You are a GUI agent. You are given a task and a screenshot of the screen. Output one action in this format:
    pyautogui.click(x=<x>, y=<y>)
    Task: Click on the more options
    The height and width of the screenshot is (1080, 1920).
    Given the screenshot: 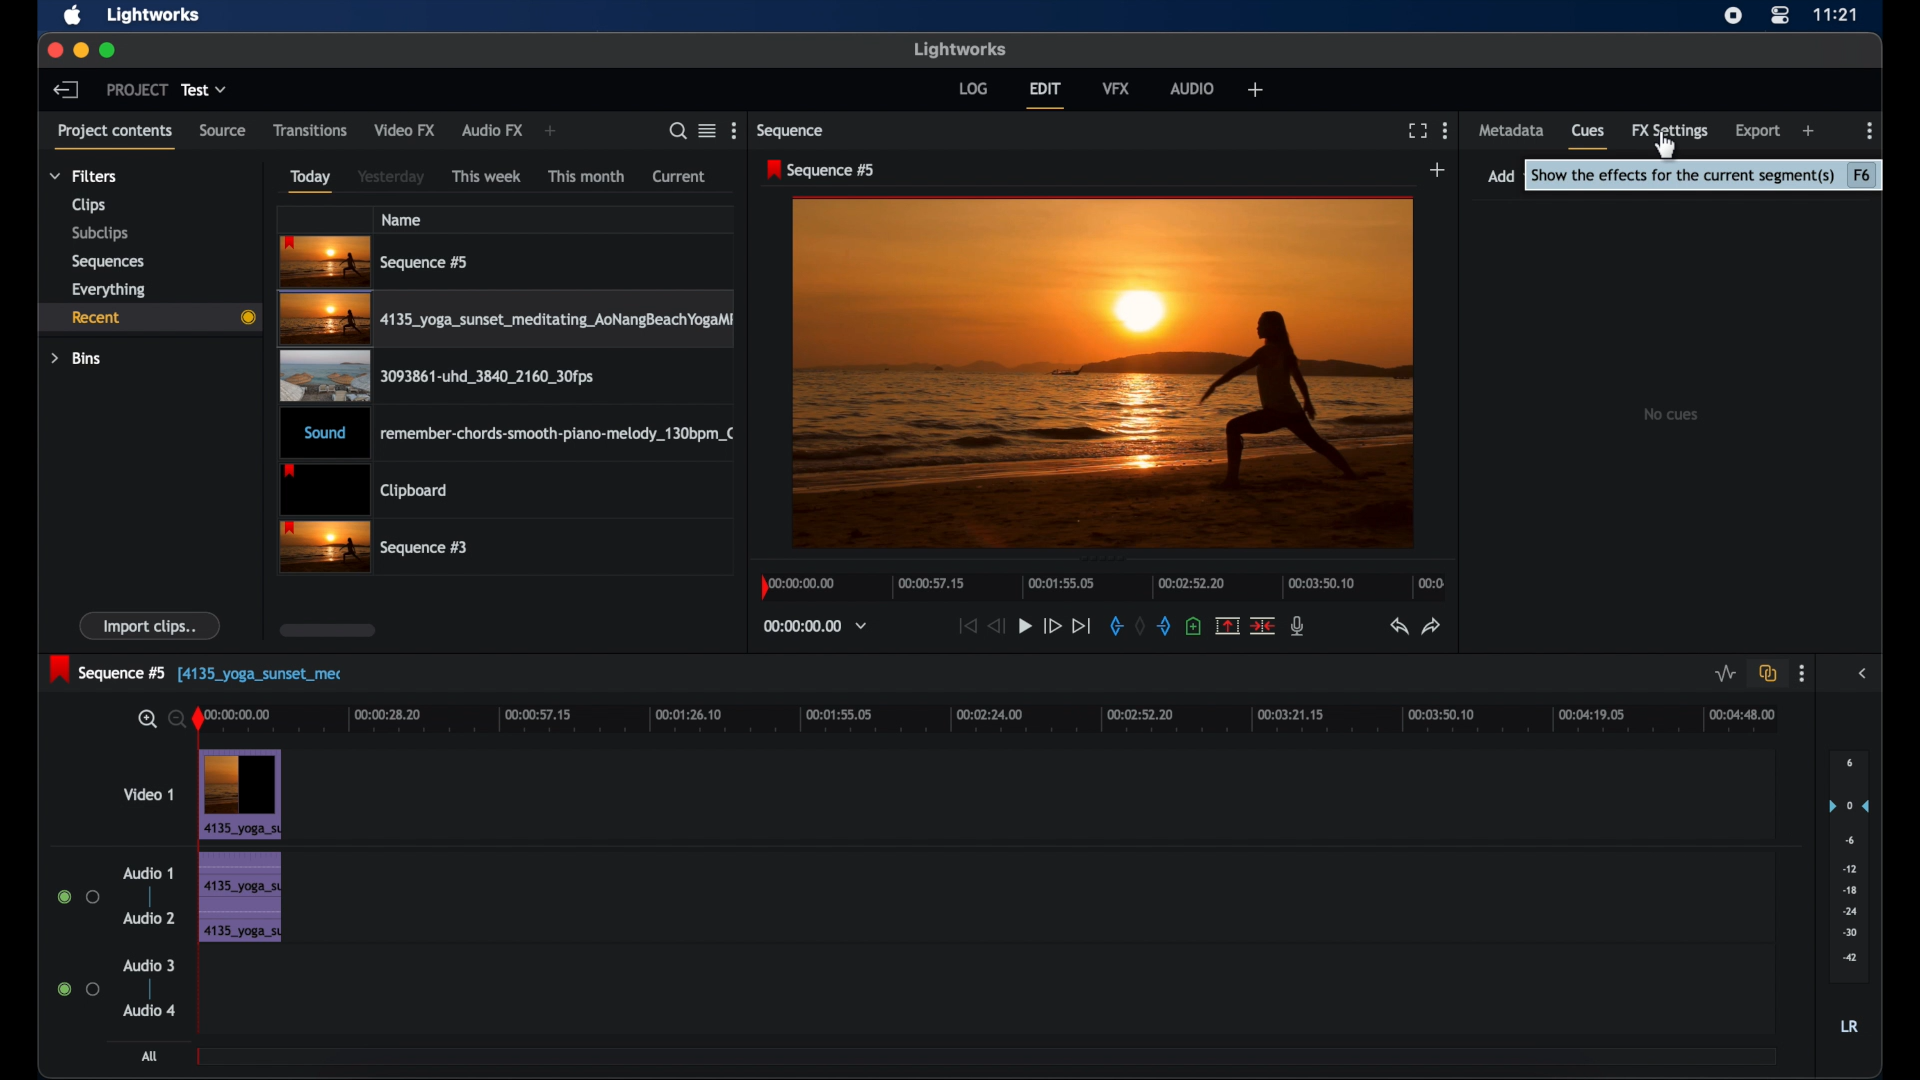 What is the action you would take?
    pyautogui.click(x=737, y=130)
    